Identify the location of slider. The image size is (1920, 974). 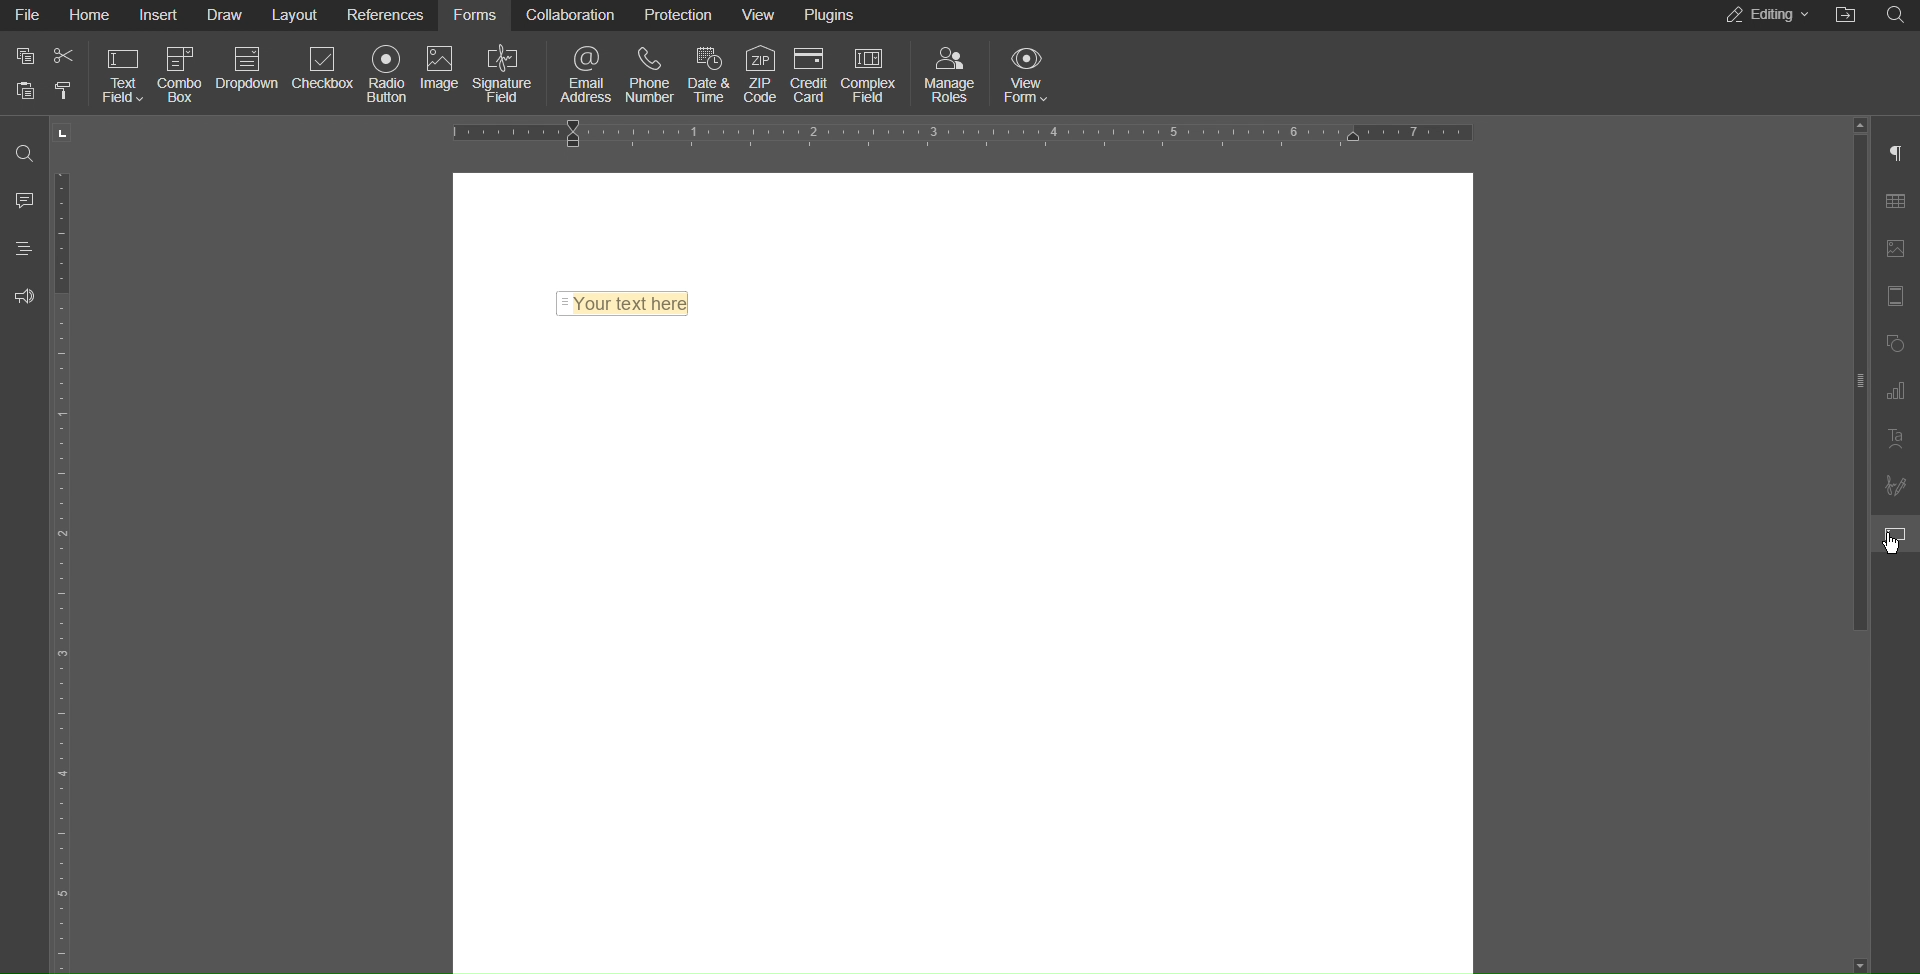
(1863, 546).